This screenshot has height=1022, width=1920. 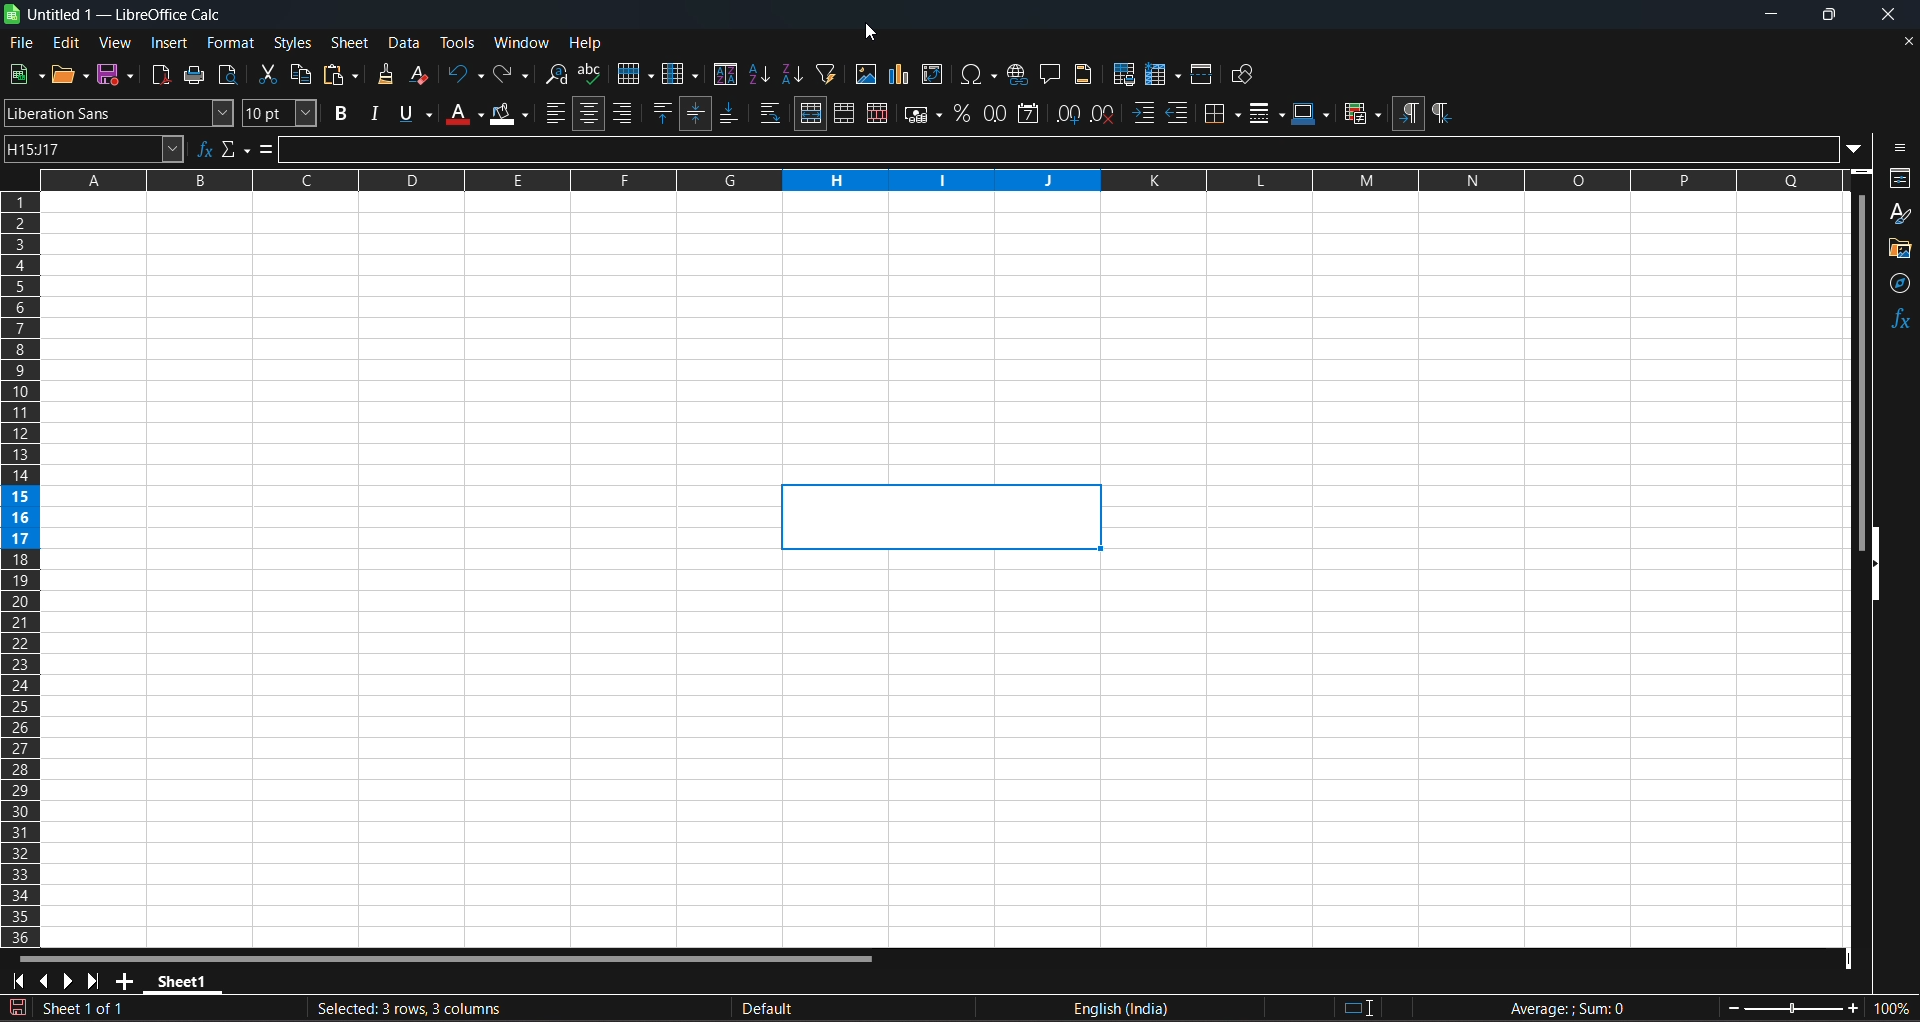 I want to click on sort descending, so click(x=793, y=74).